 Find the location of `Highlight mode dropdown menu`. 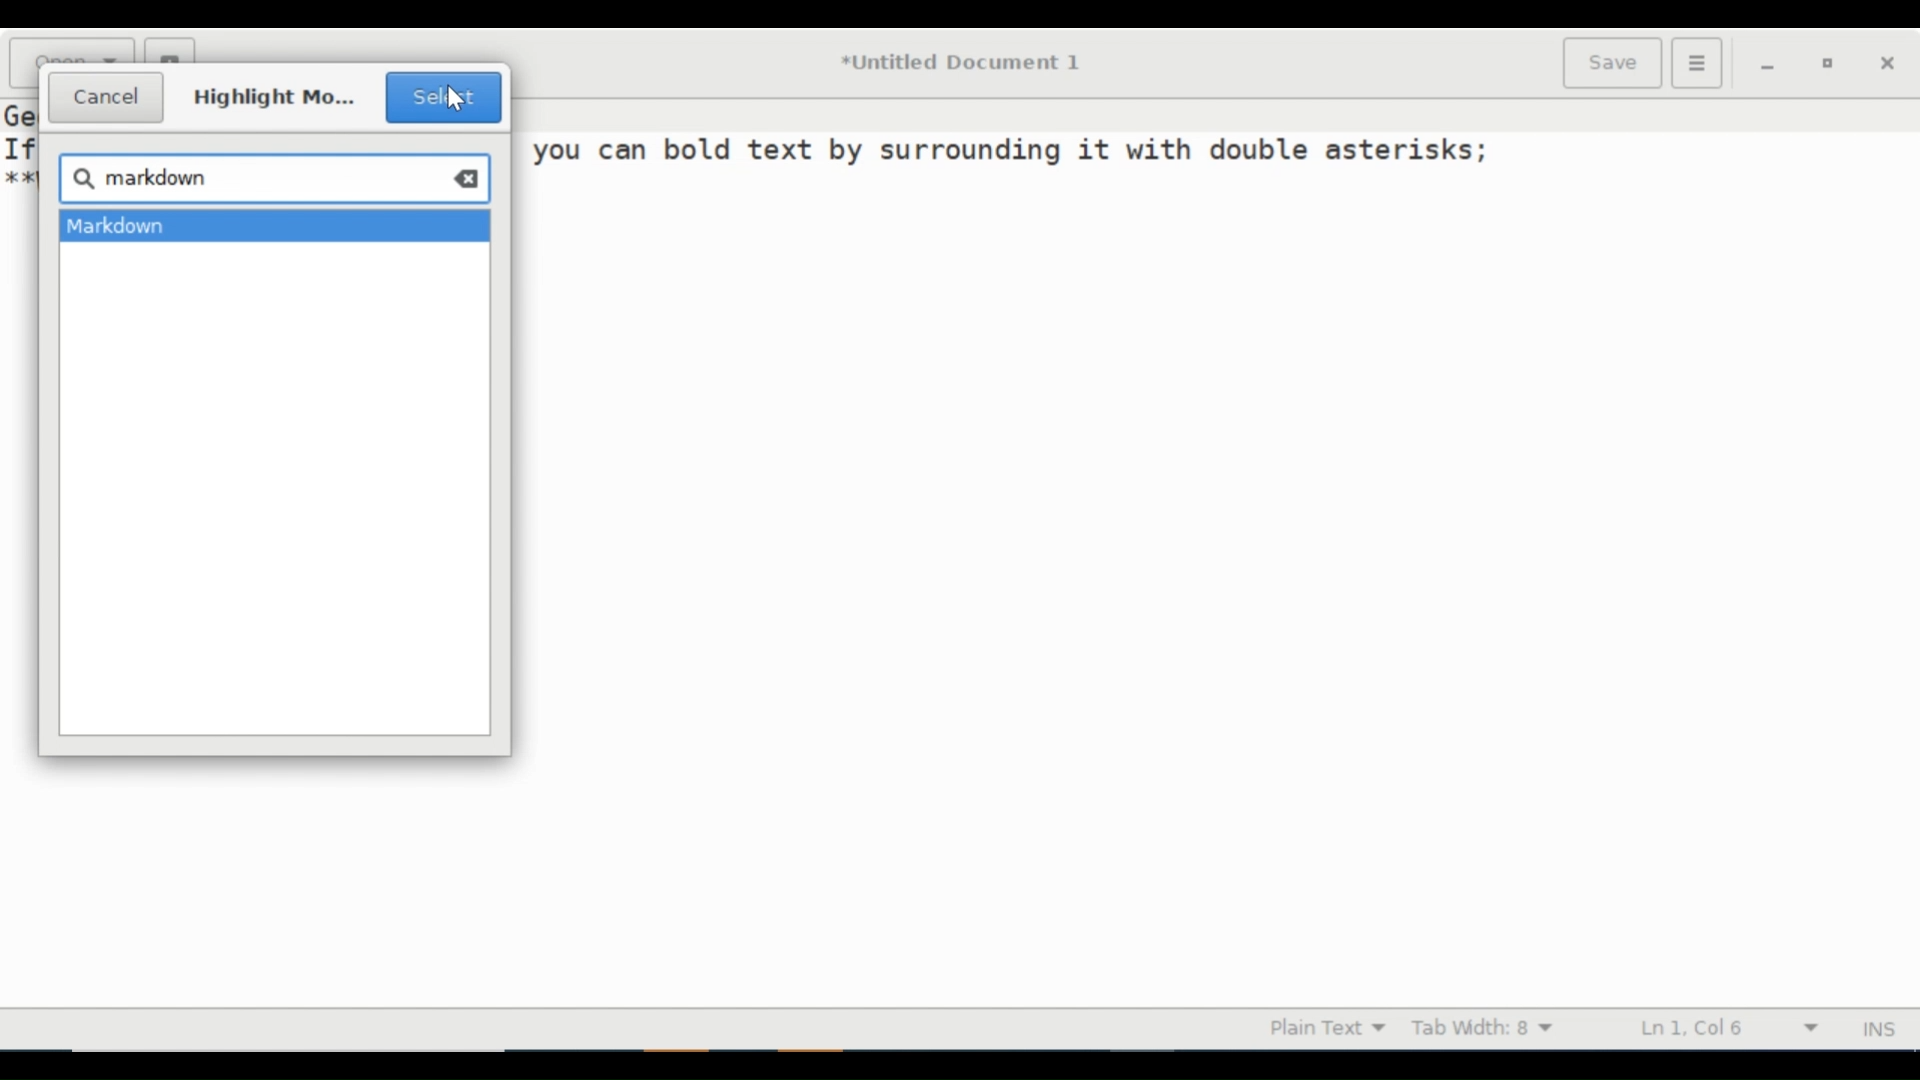

Highlight mode dropdown menu is located at coordinates (1331, 1026).